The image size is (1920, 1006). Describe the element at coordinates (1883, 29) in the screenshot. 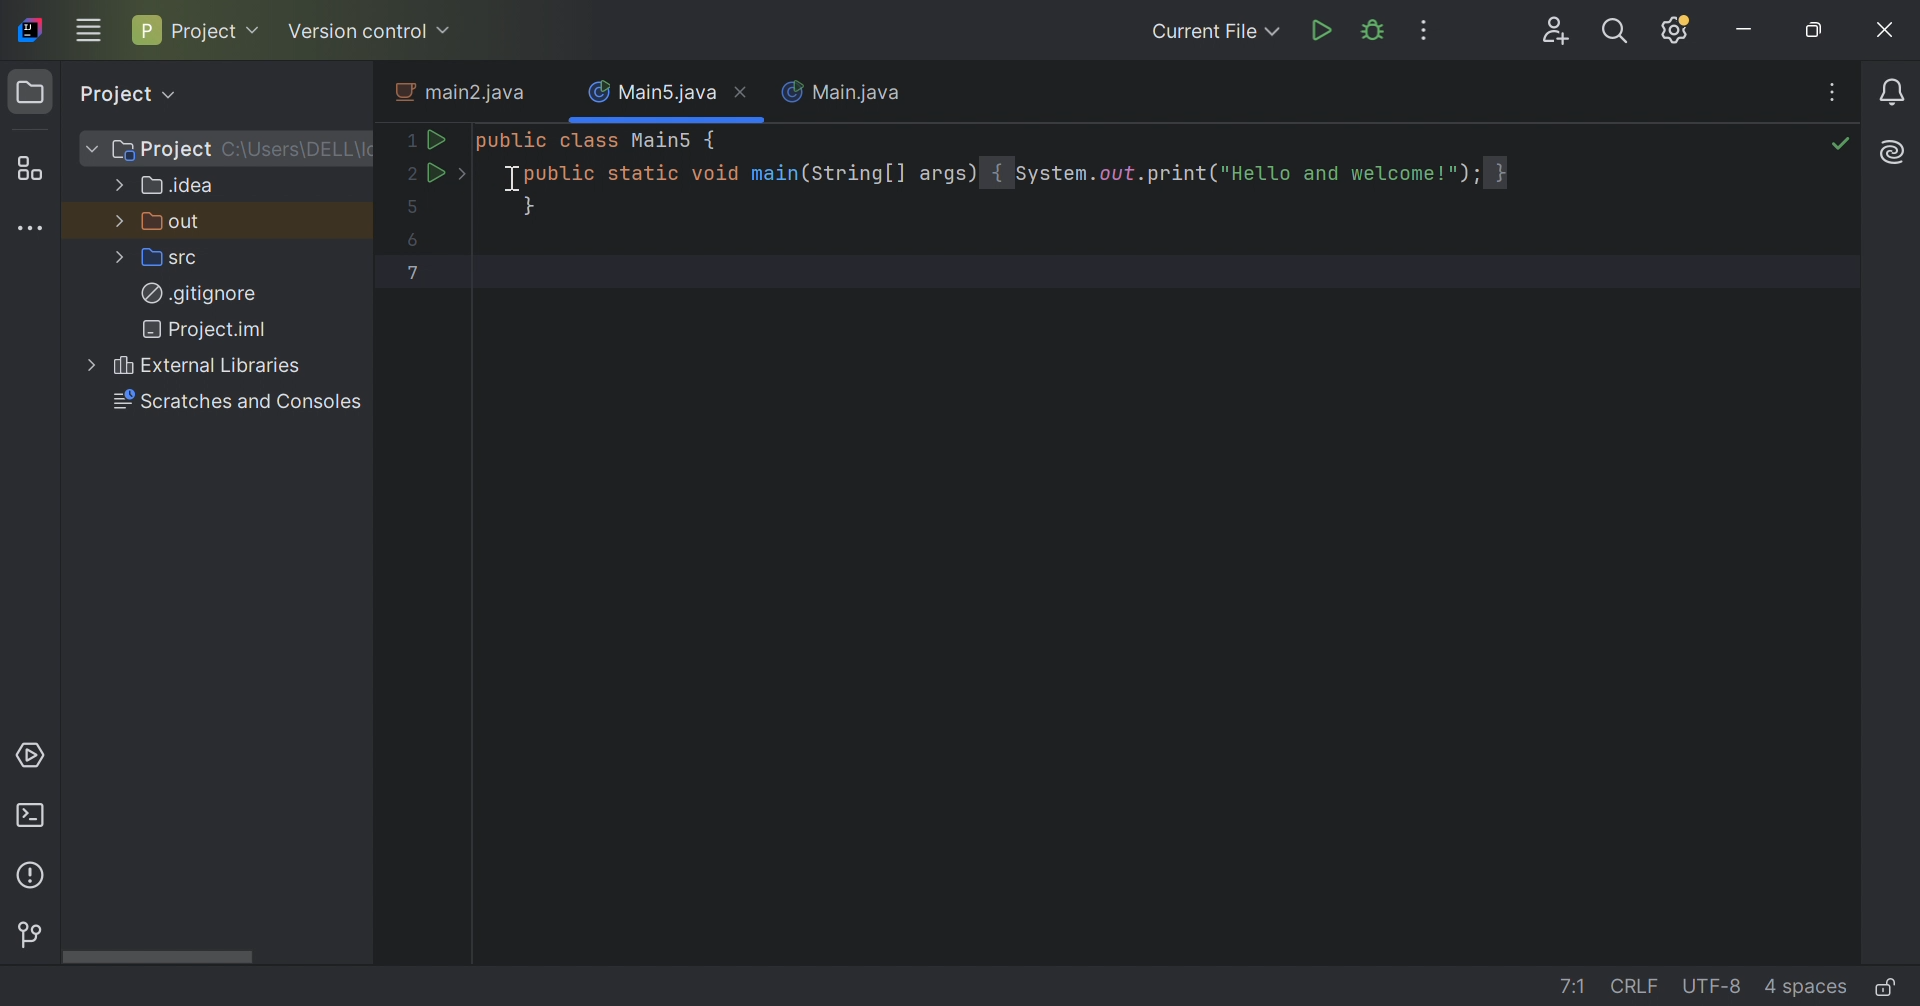

I see `Close` at that location.